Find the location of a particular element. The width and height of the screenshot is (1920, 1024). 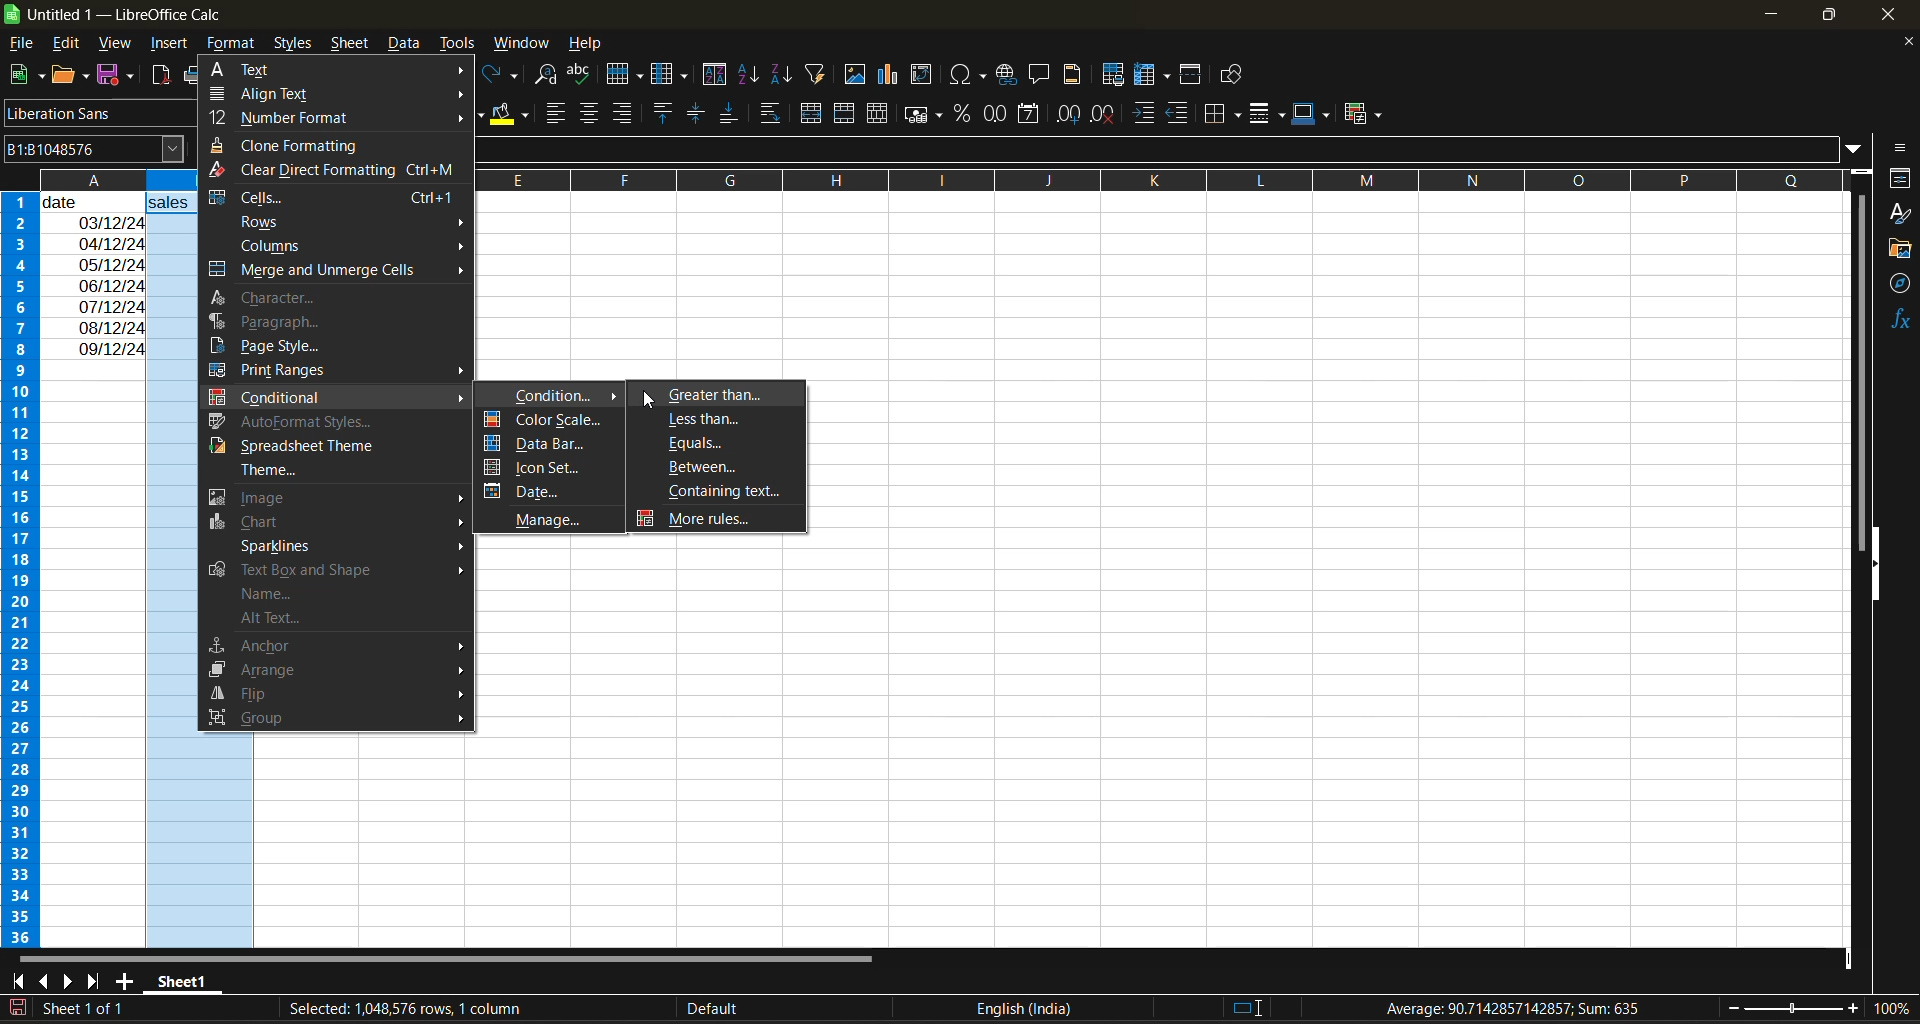

sort ascending is located at coordinates (753, 75).